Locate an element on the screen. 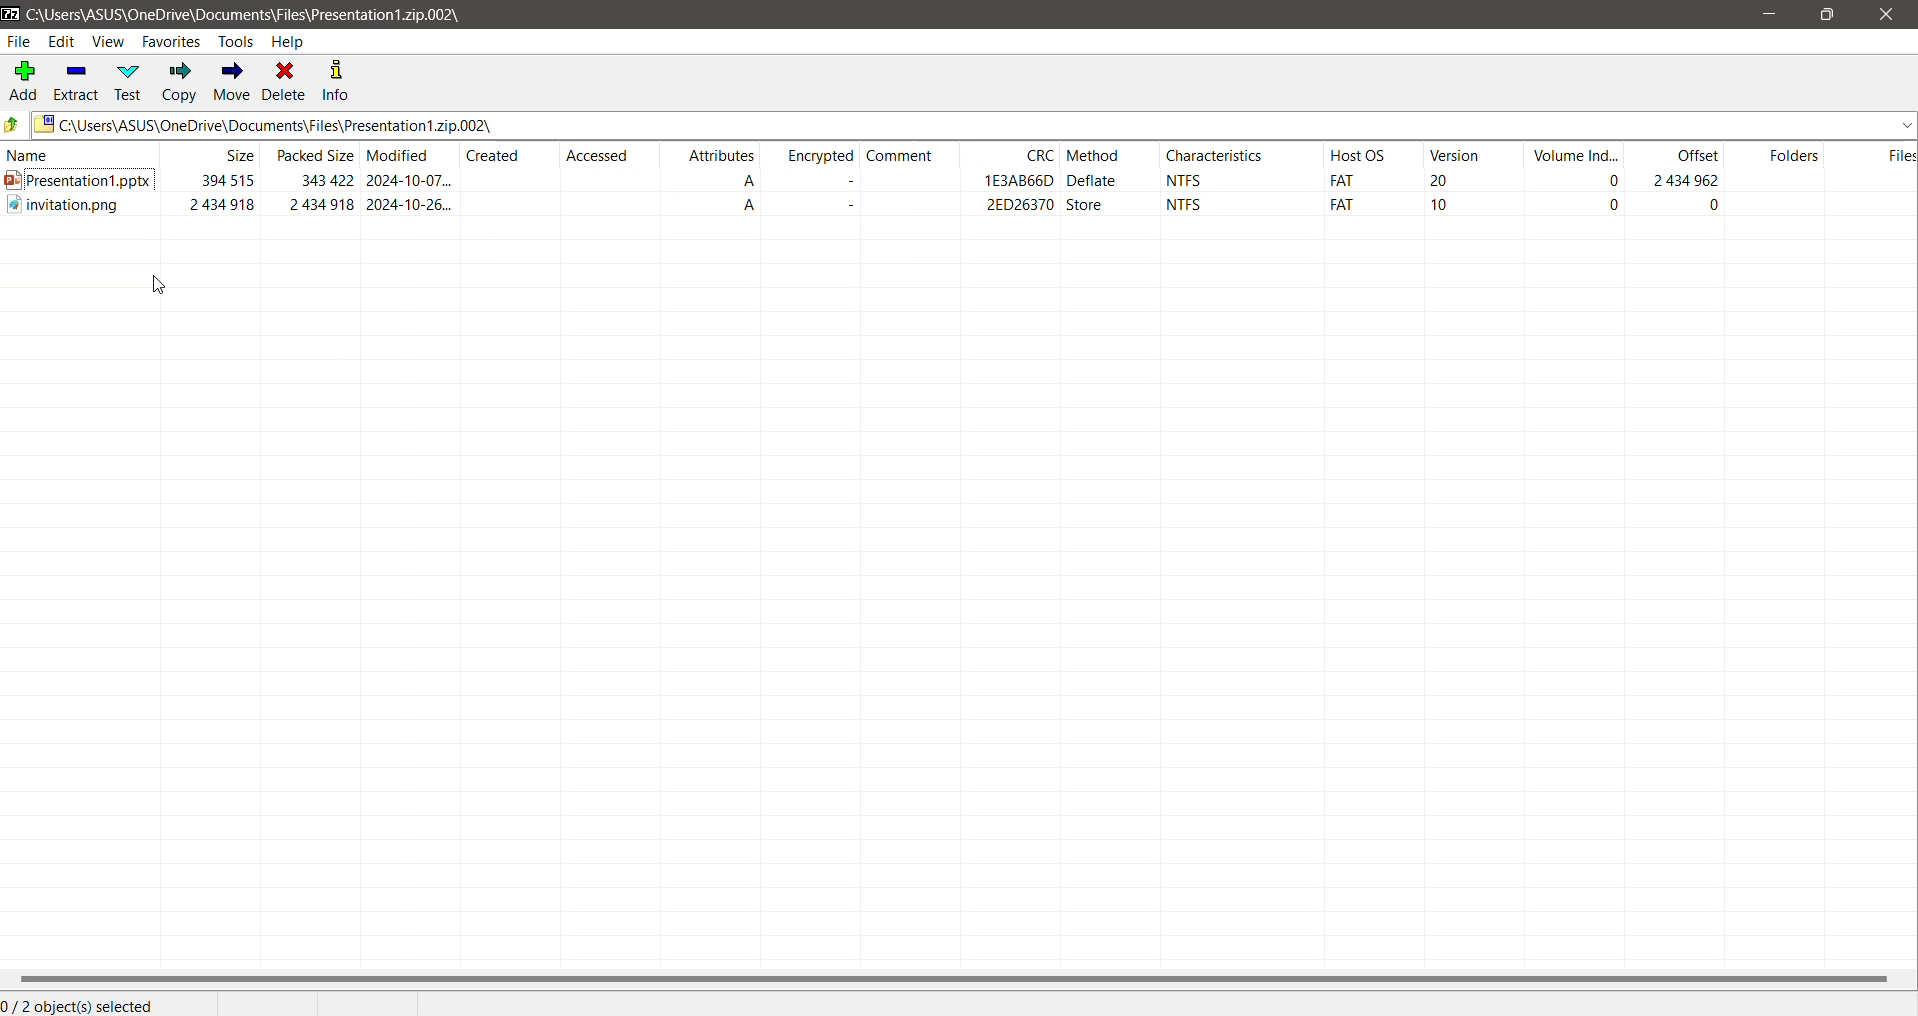 The height and width of the screenshot is (1016, 1918). FAT is located at coordinates (1340, 205).